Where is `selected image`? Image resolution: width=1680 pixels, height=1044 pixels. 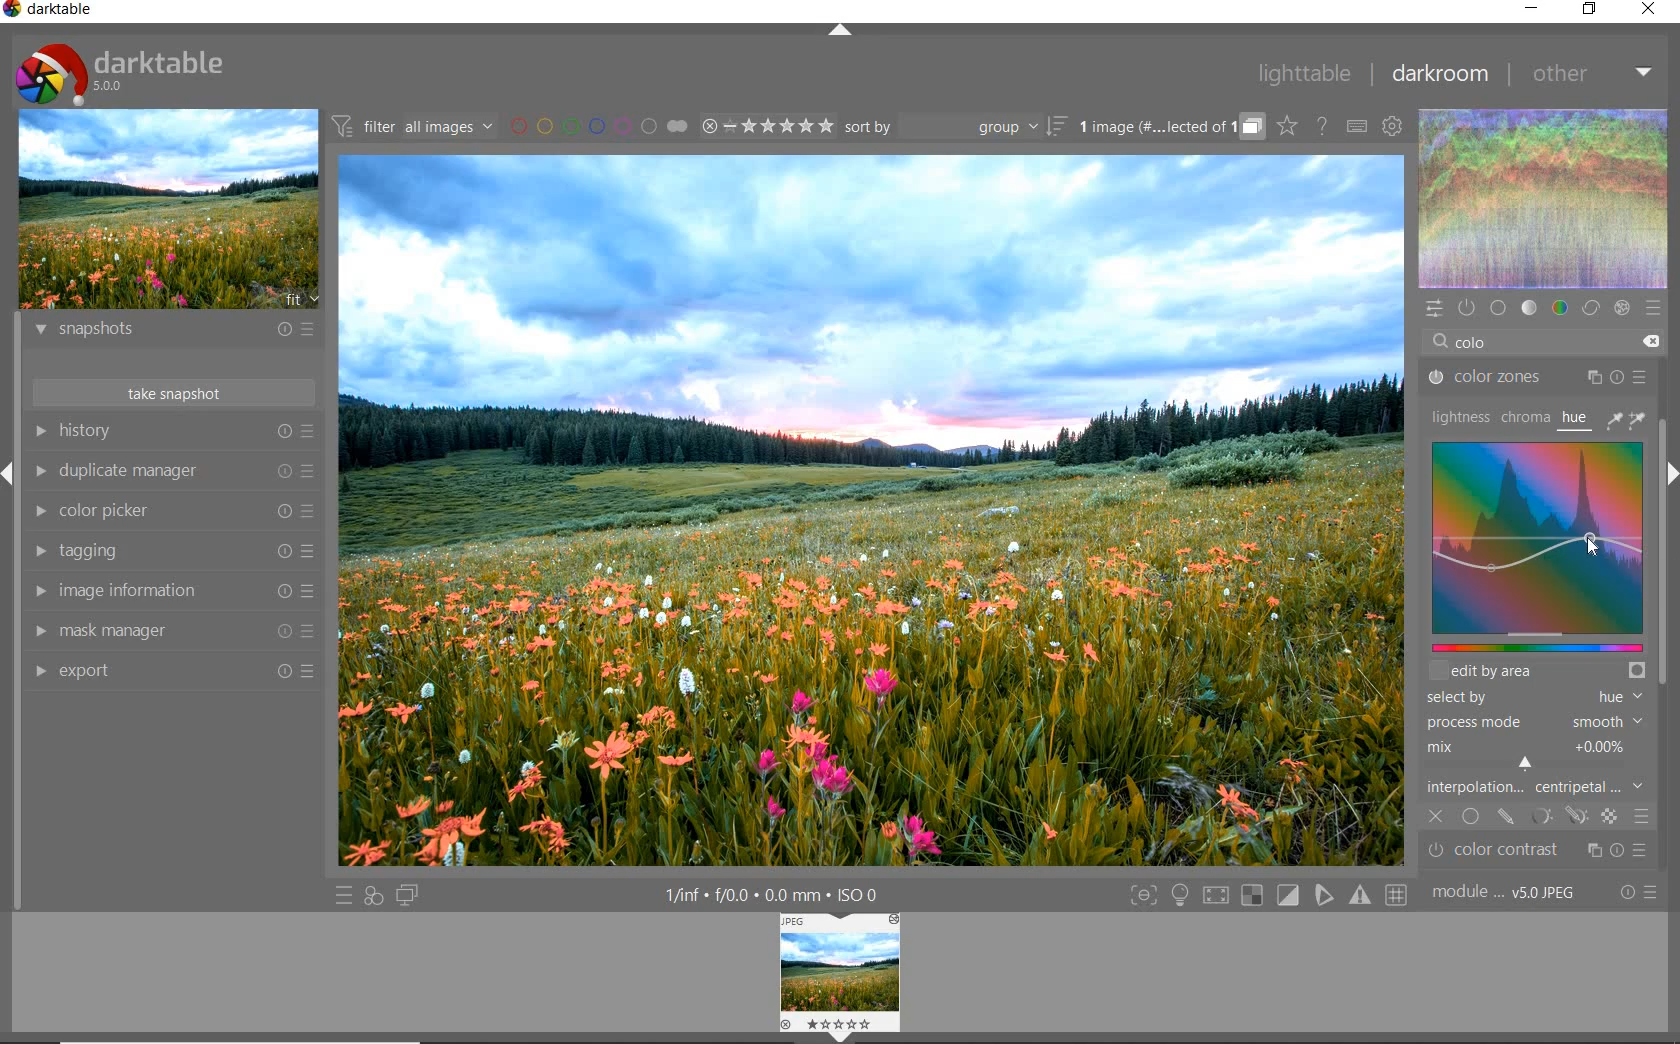 selected image is located at coordinates (875, 509).